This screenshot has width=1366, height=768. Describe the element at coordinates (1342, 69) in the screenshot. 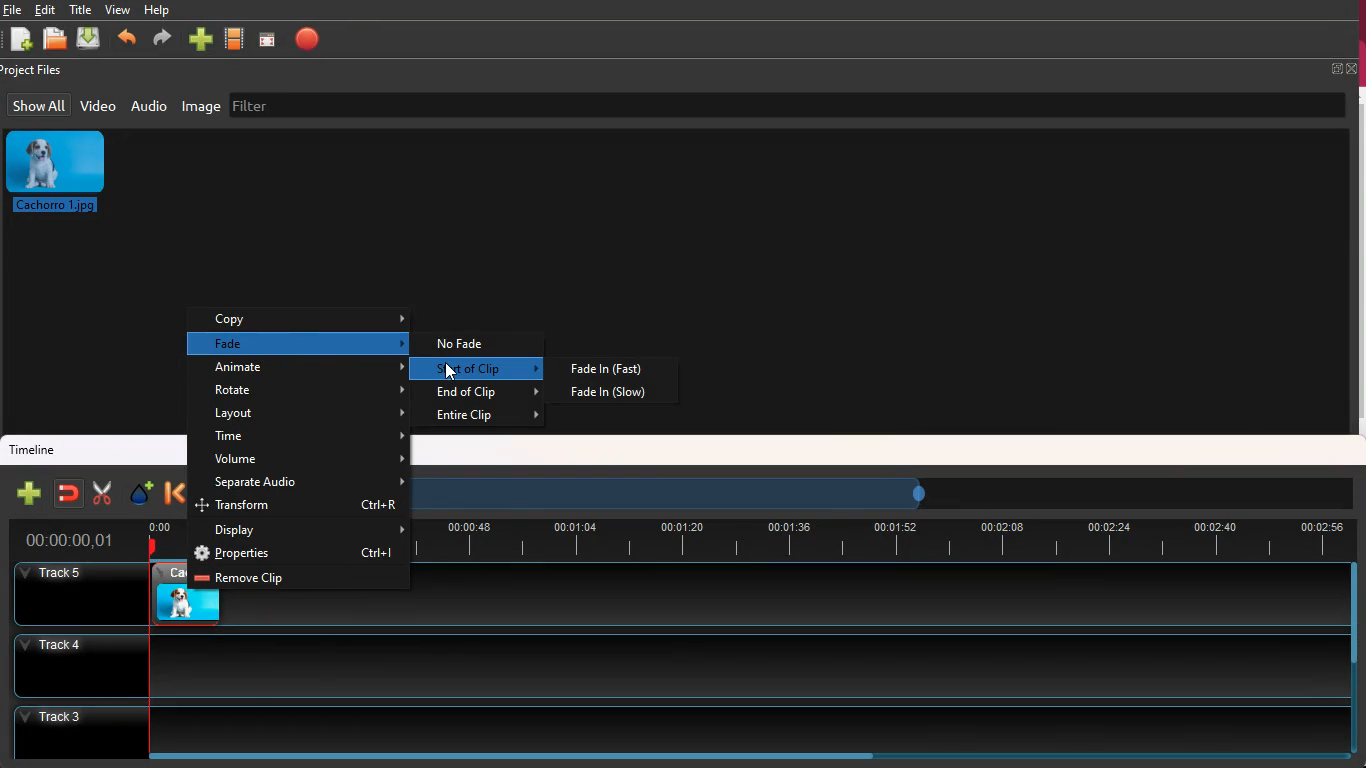

I see `full screen` at that location.